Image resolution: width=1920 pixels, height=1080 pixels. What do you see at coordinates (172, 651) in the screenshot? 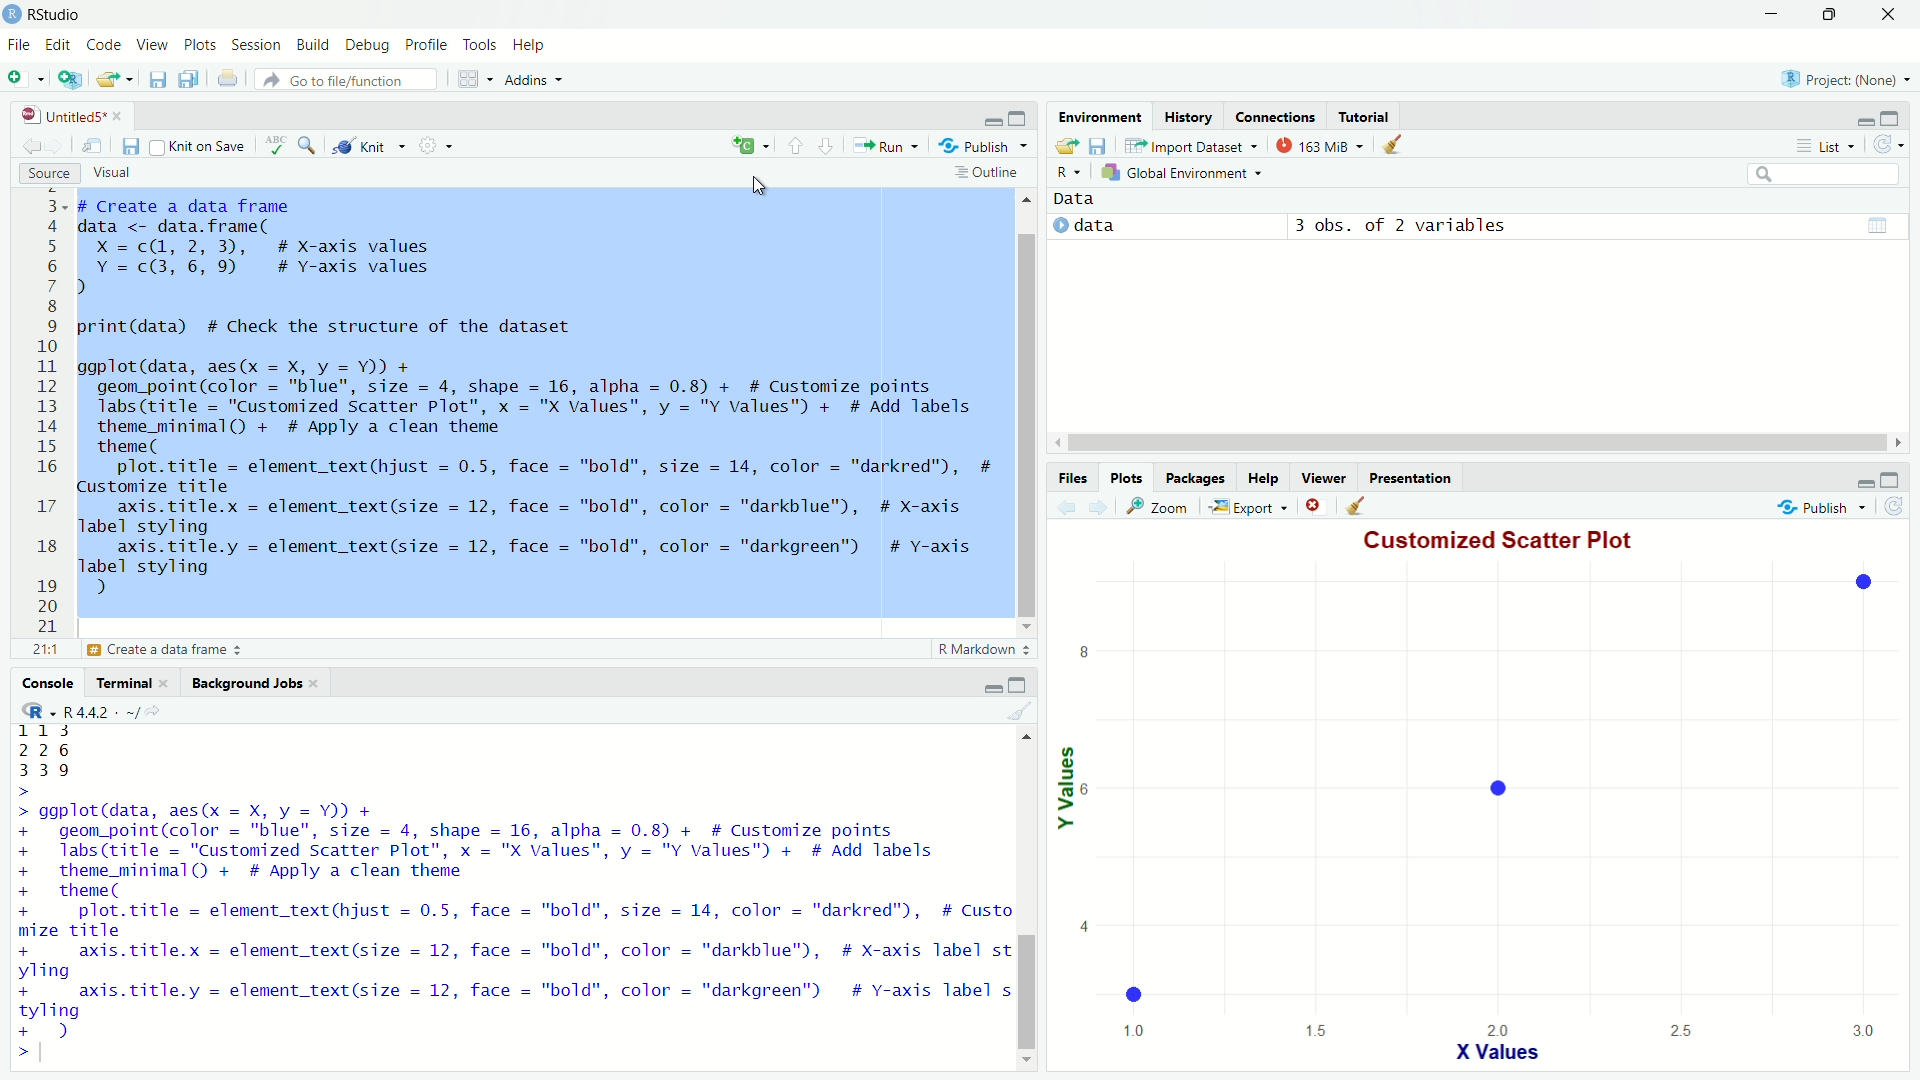
I see `Create a data frame` at bounding box center [172, 651].